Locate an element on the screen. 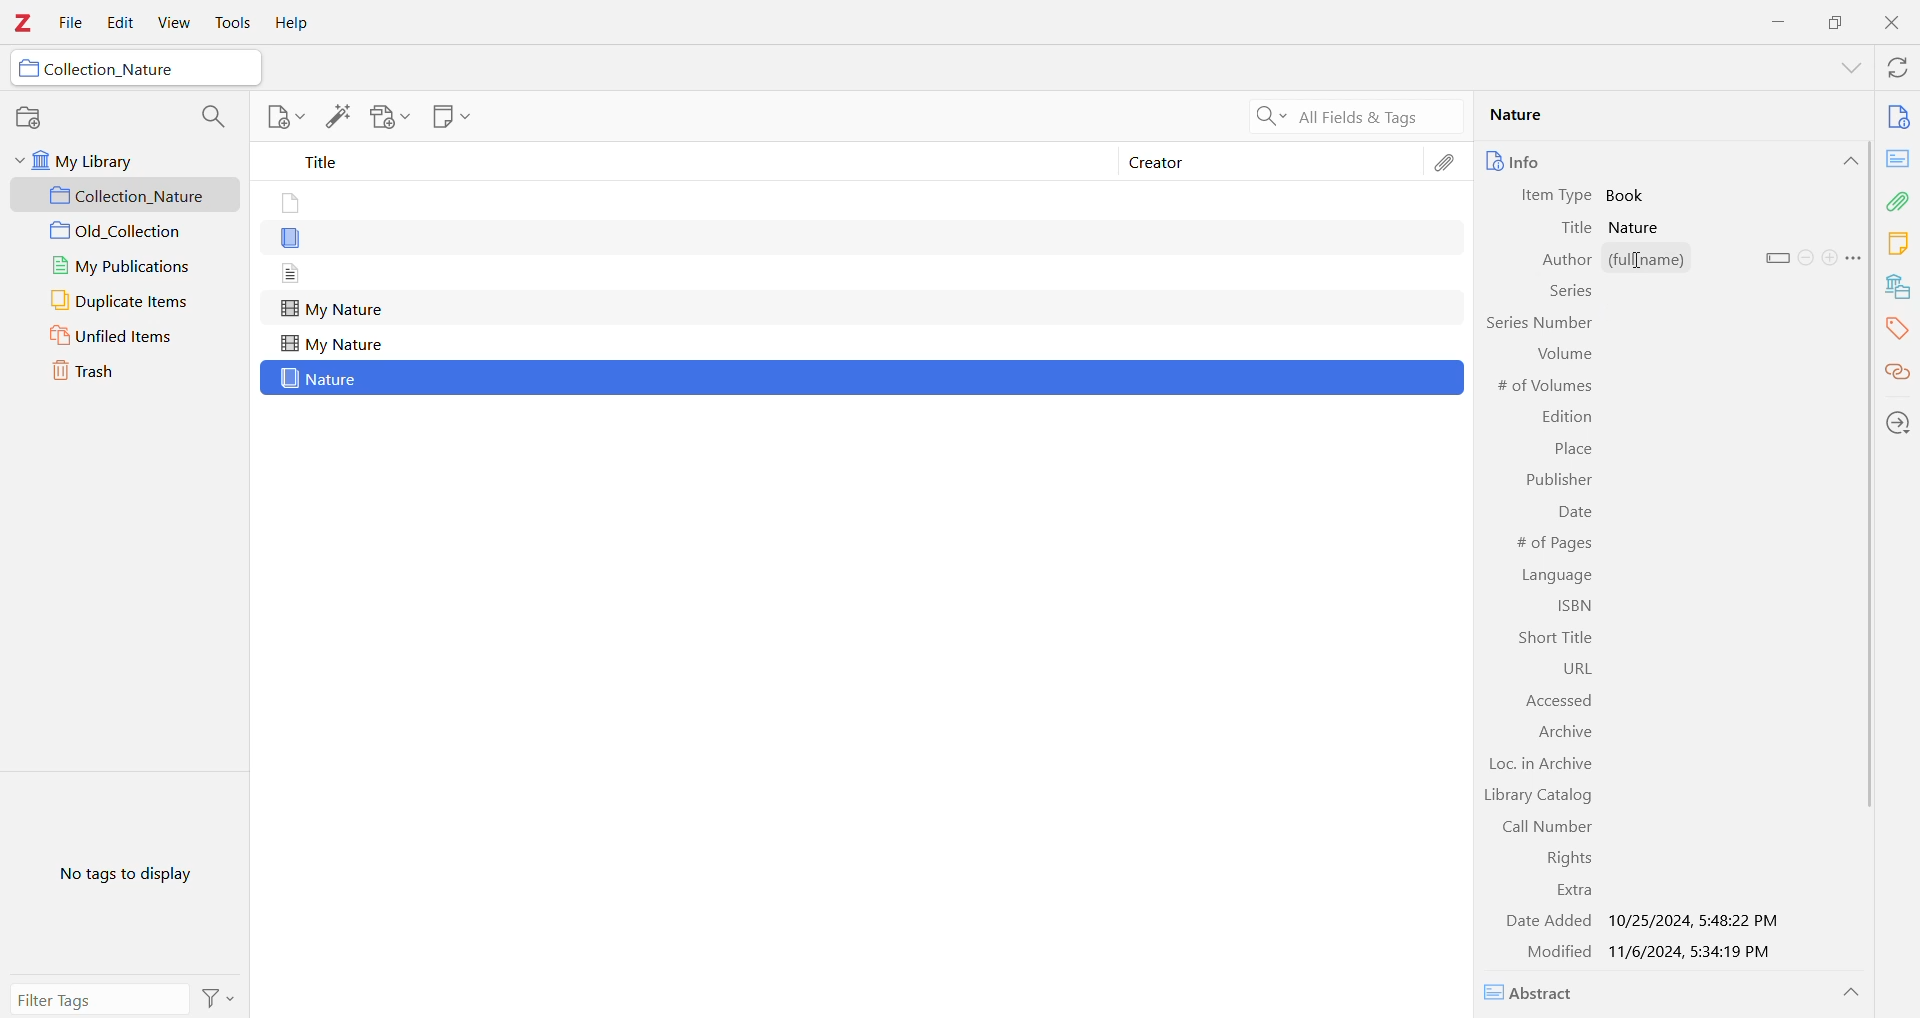 The height and width of the screenshot is (1018, 1920). My Nature is located at coordinates (332, 310).